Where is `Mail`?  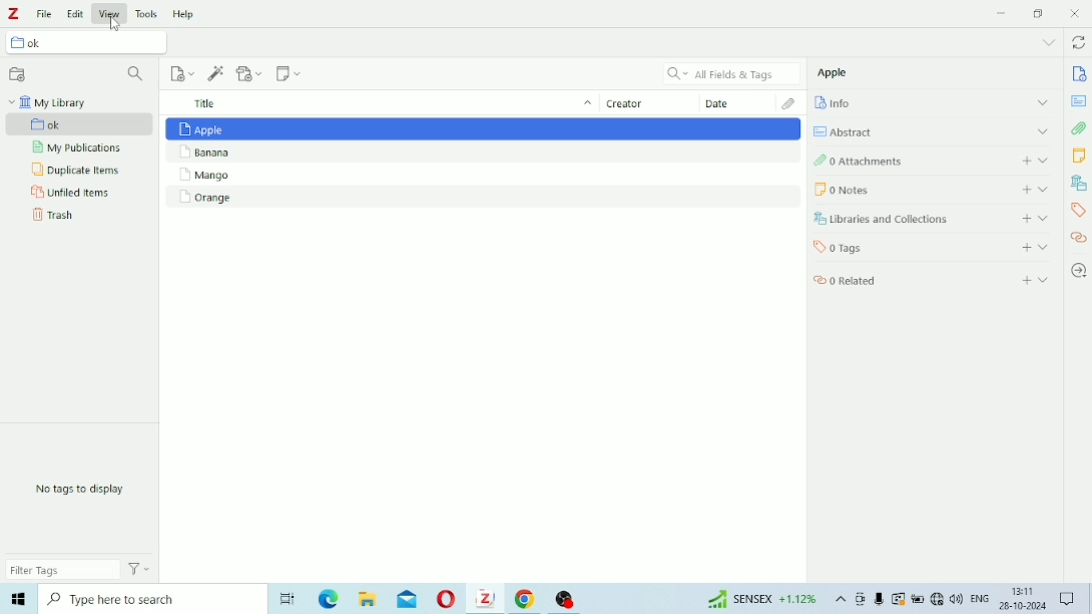
Mail is located at coordinates (407, 599).